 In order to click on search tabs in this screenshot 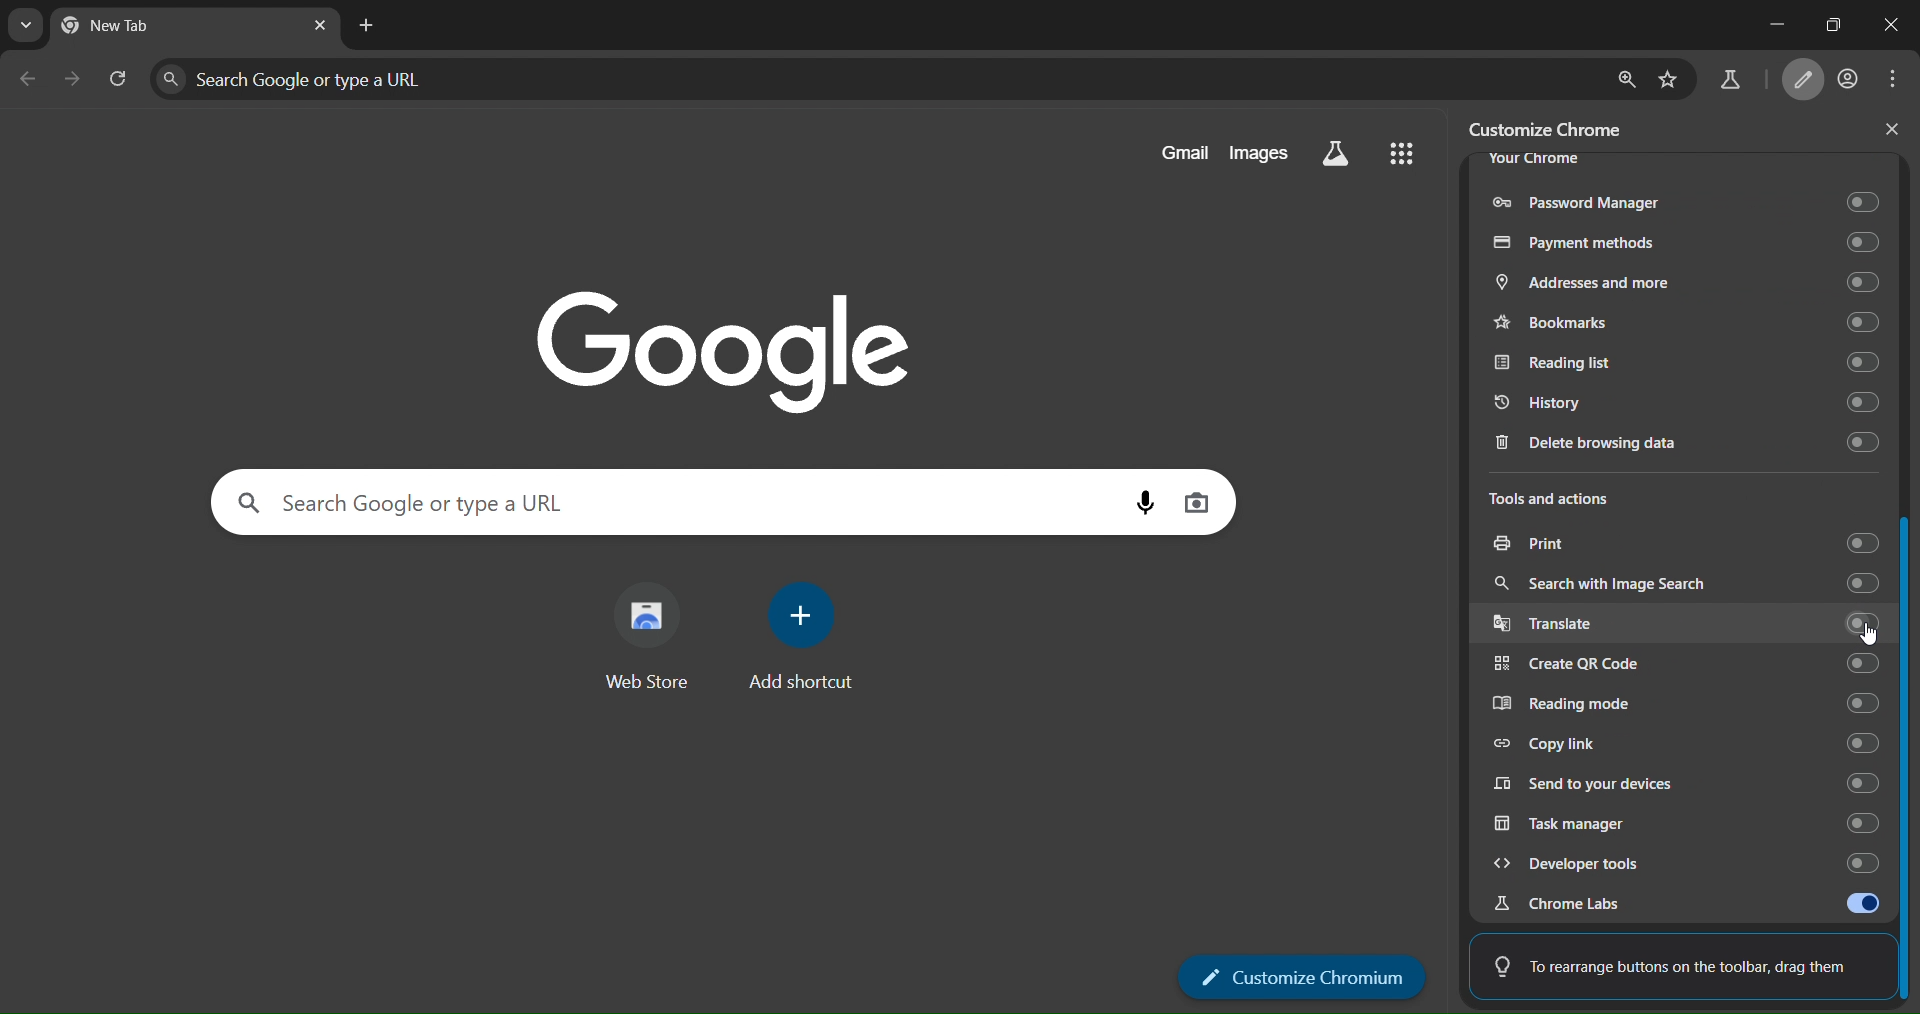, I will do `click(28, 27)`.